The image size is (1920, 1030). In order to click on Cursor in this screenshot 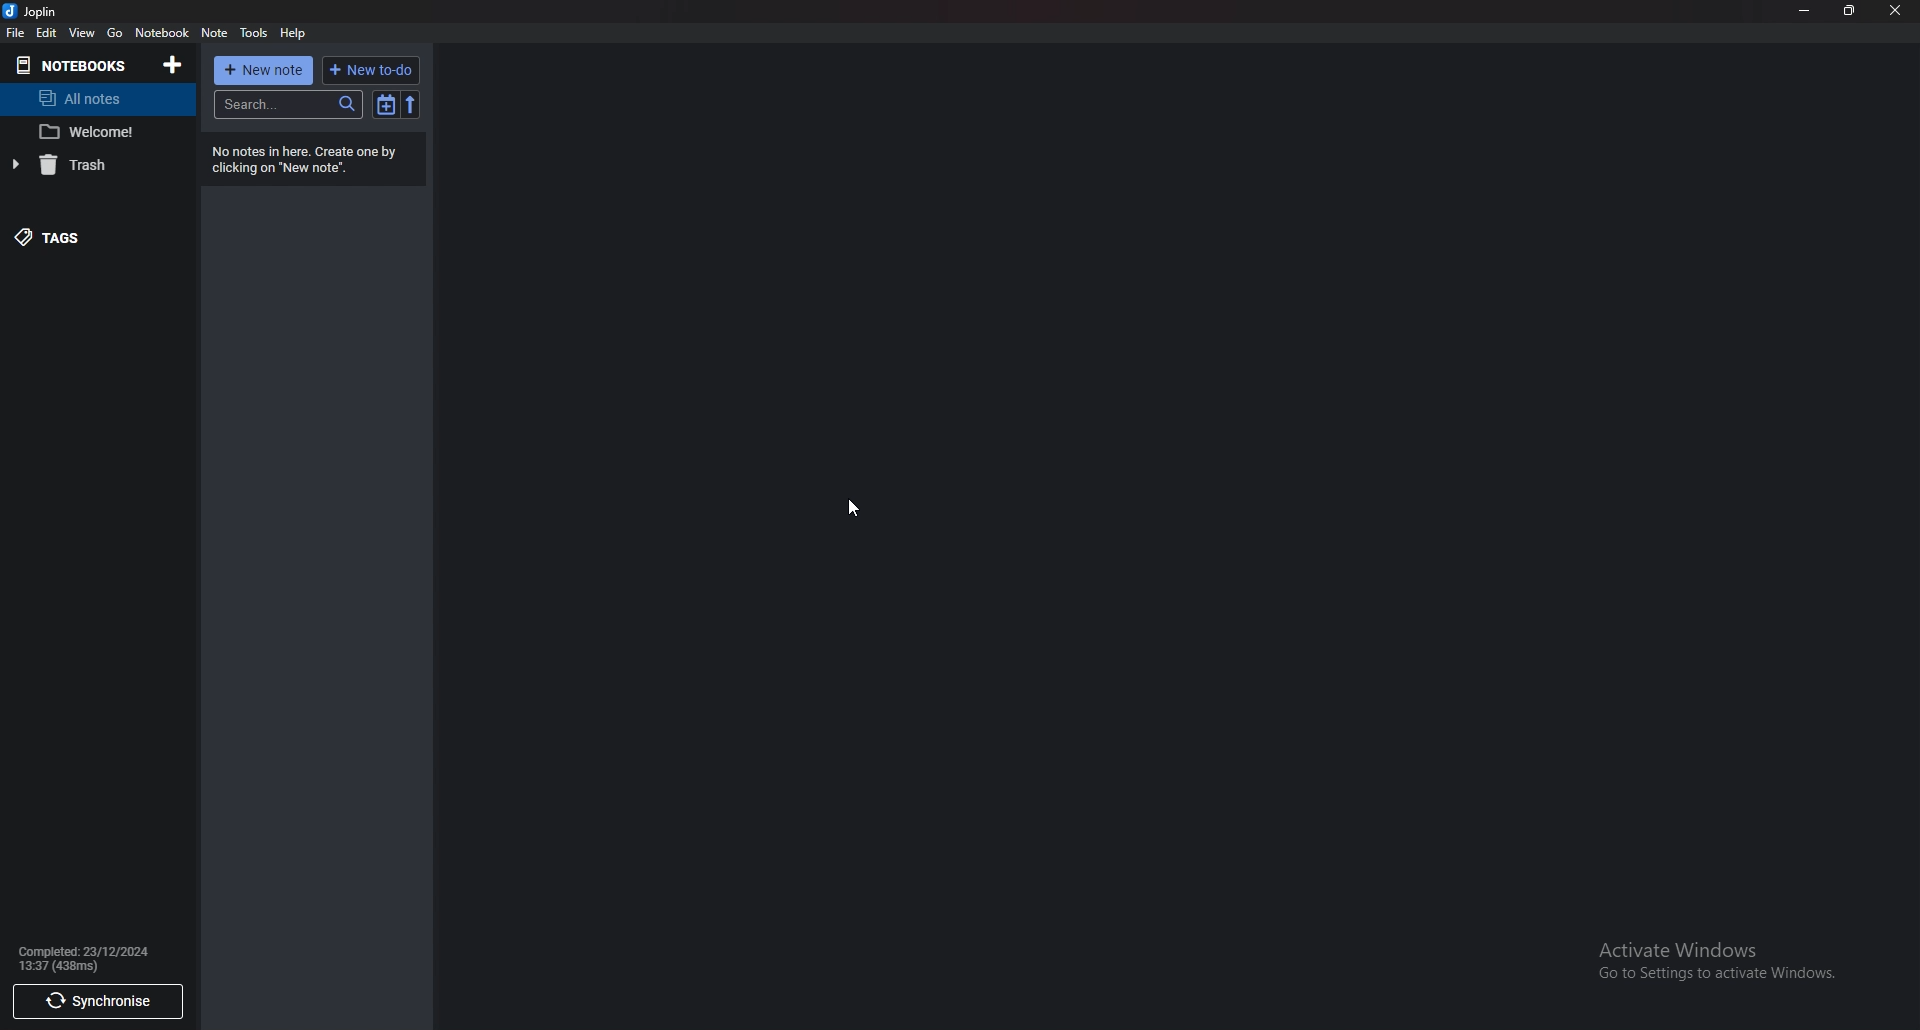, I will do `click(855, 509)`.